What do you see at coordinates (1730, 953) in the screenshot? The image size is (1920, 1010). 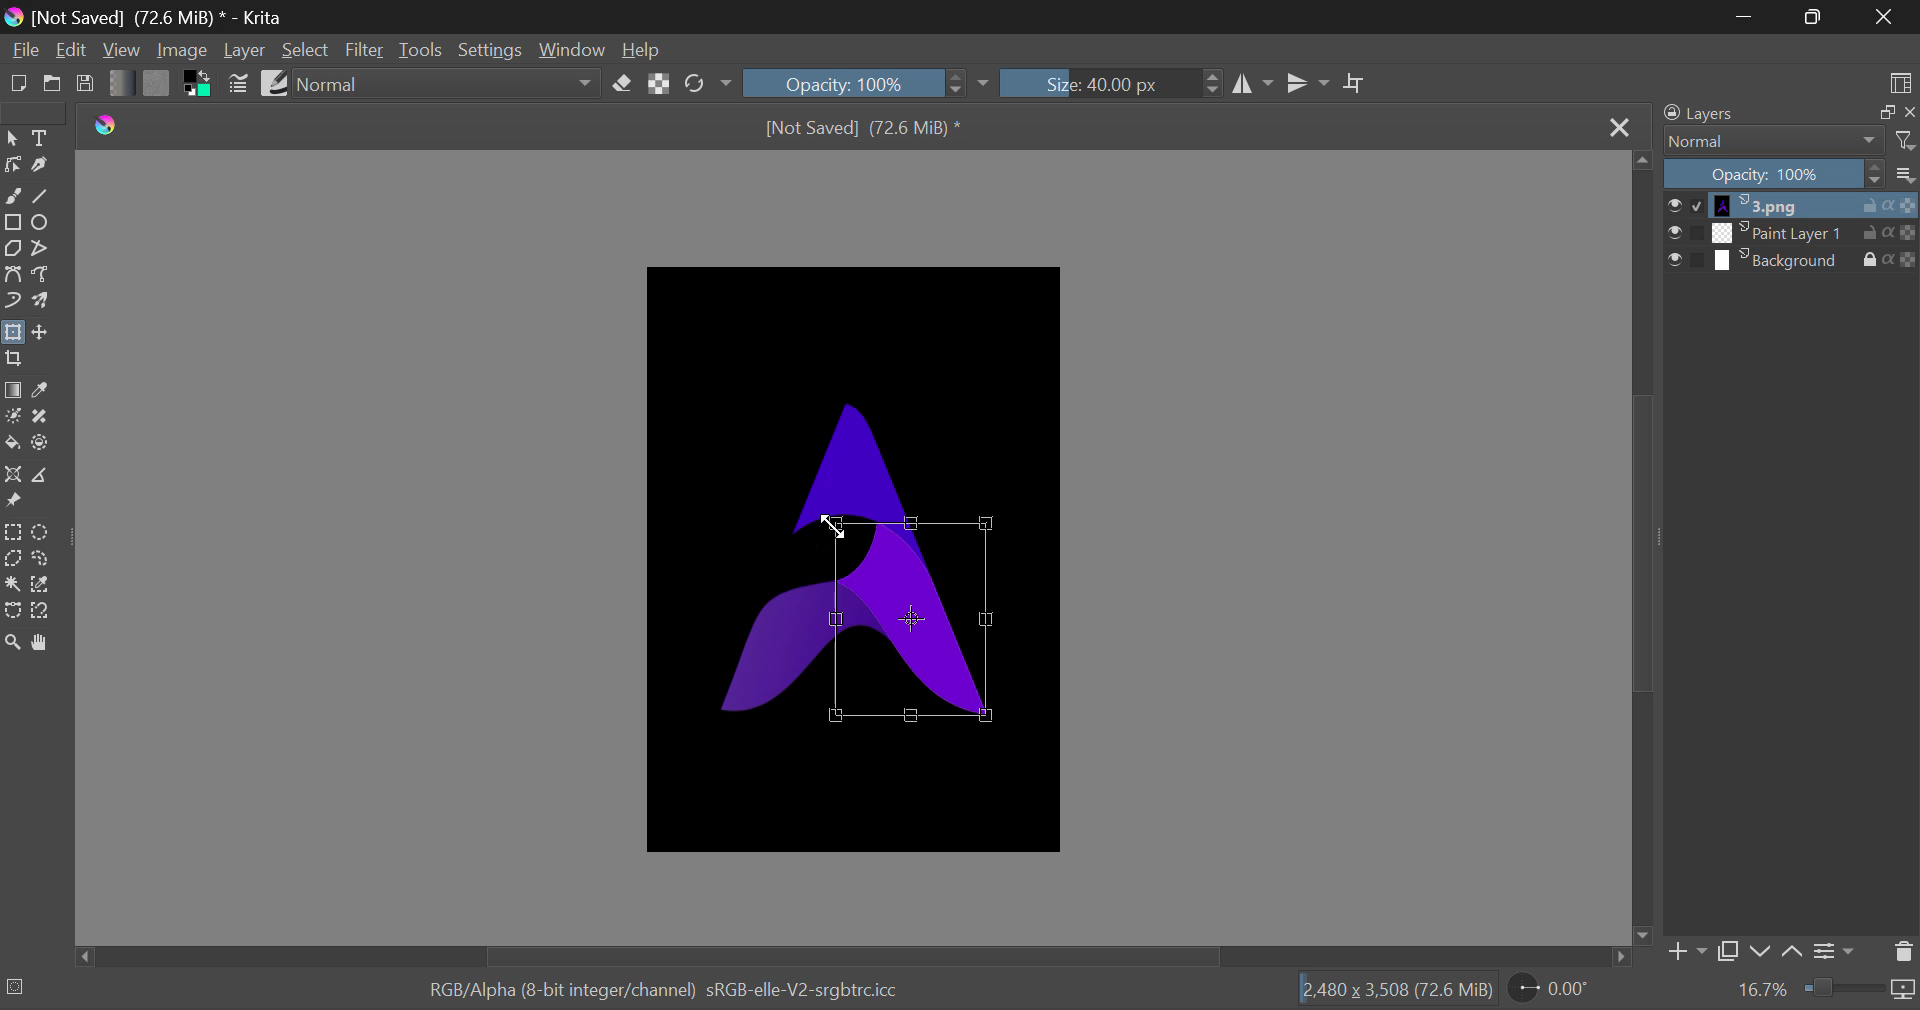 I see `Copy Layer` at bounding box center [1730, 953].